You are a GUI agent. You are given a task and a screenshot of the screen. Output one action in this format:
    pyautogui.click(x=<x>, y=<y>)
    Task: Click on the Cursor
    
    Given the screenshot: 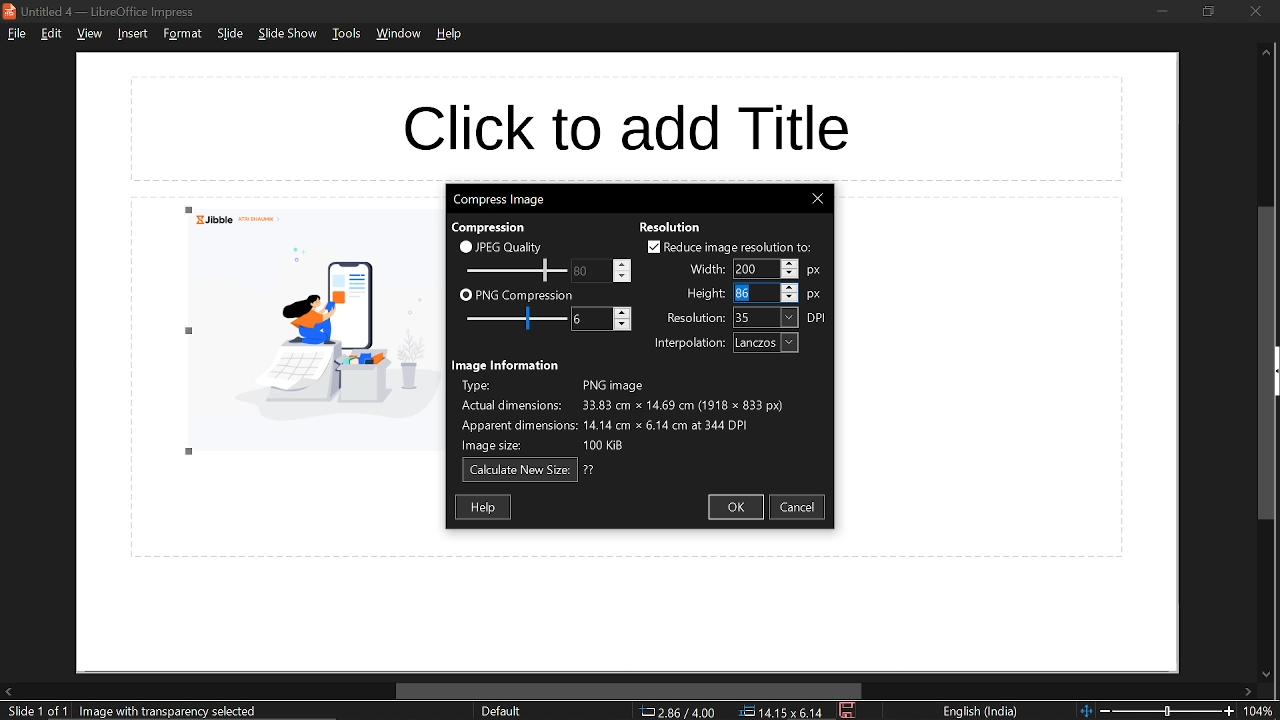 What is the action you would take?
    pyautogui.click(x=736, y=294)
    